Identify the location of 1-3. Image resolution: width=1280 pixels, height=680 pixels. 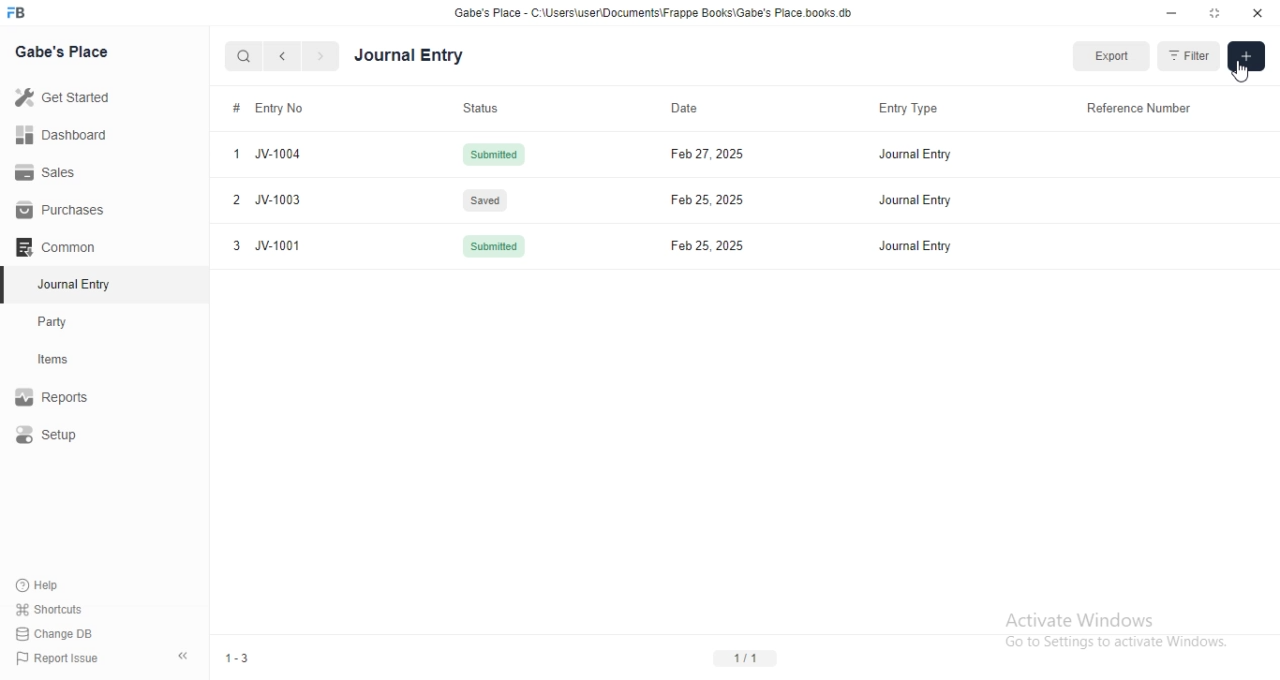
(246, 658).